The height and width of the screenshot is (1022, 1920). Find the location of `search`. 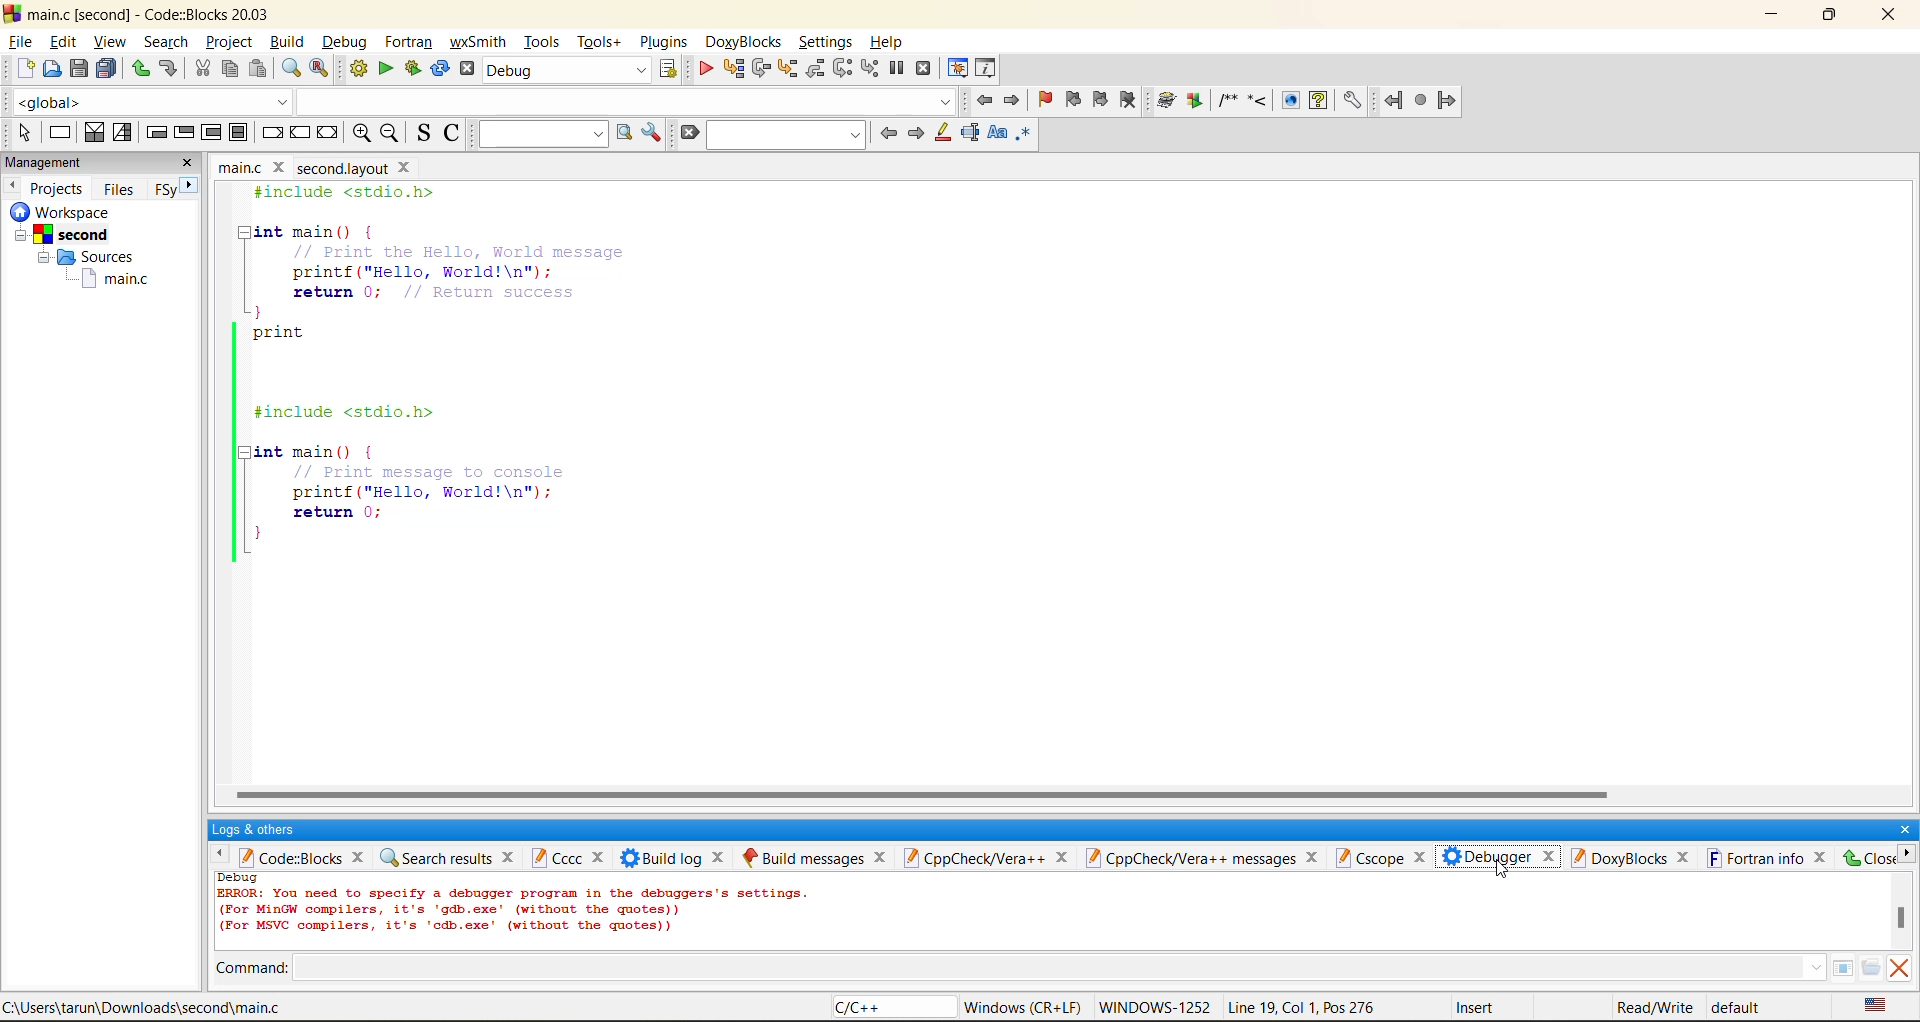

search is located at coordinates (162, 44).